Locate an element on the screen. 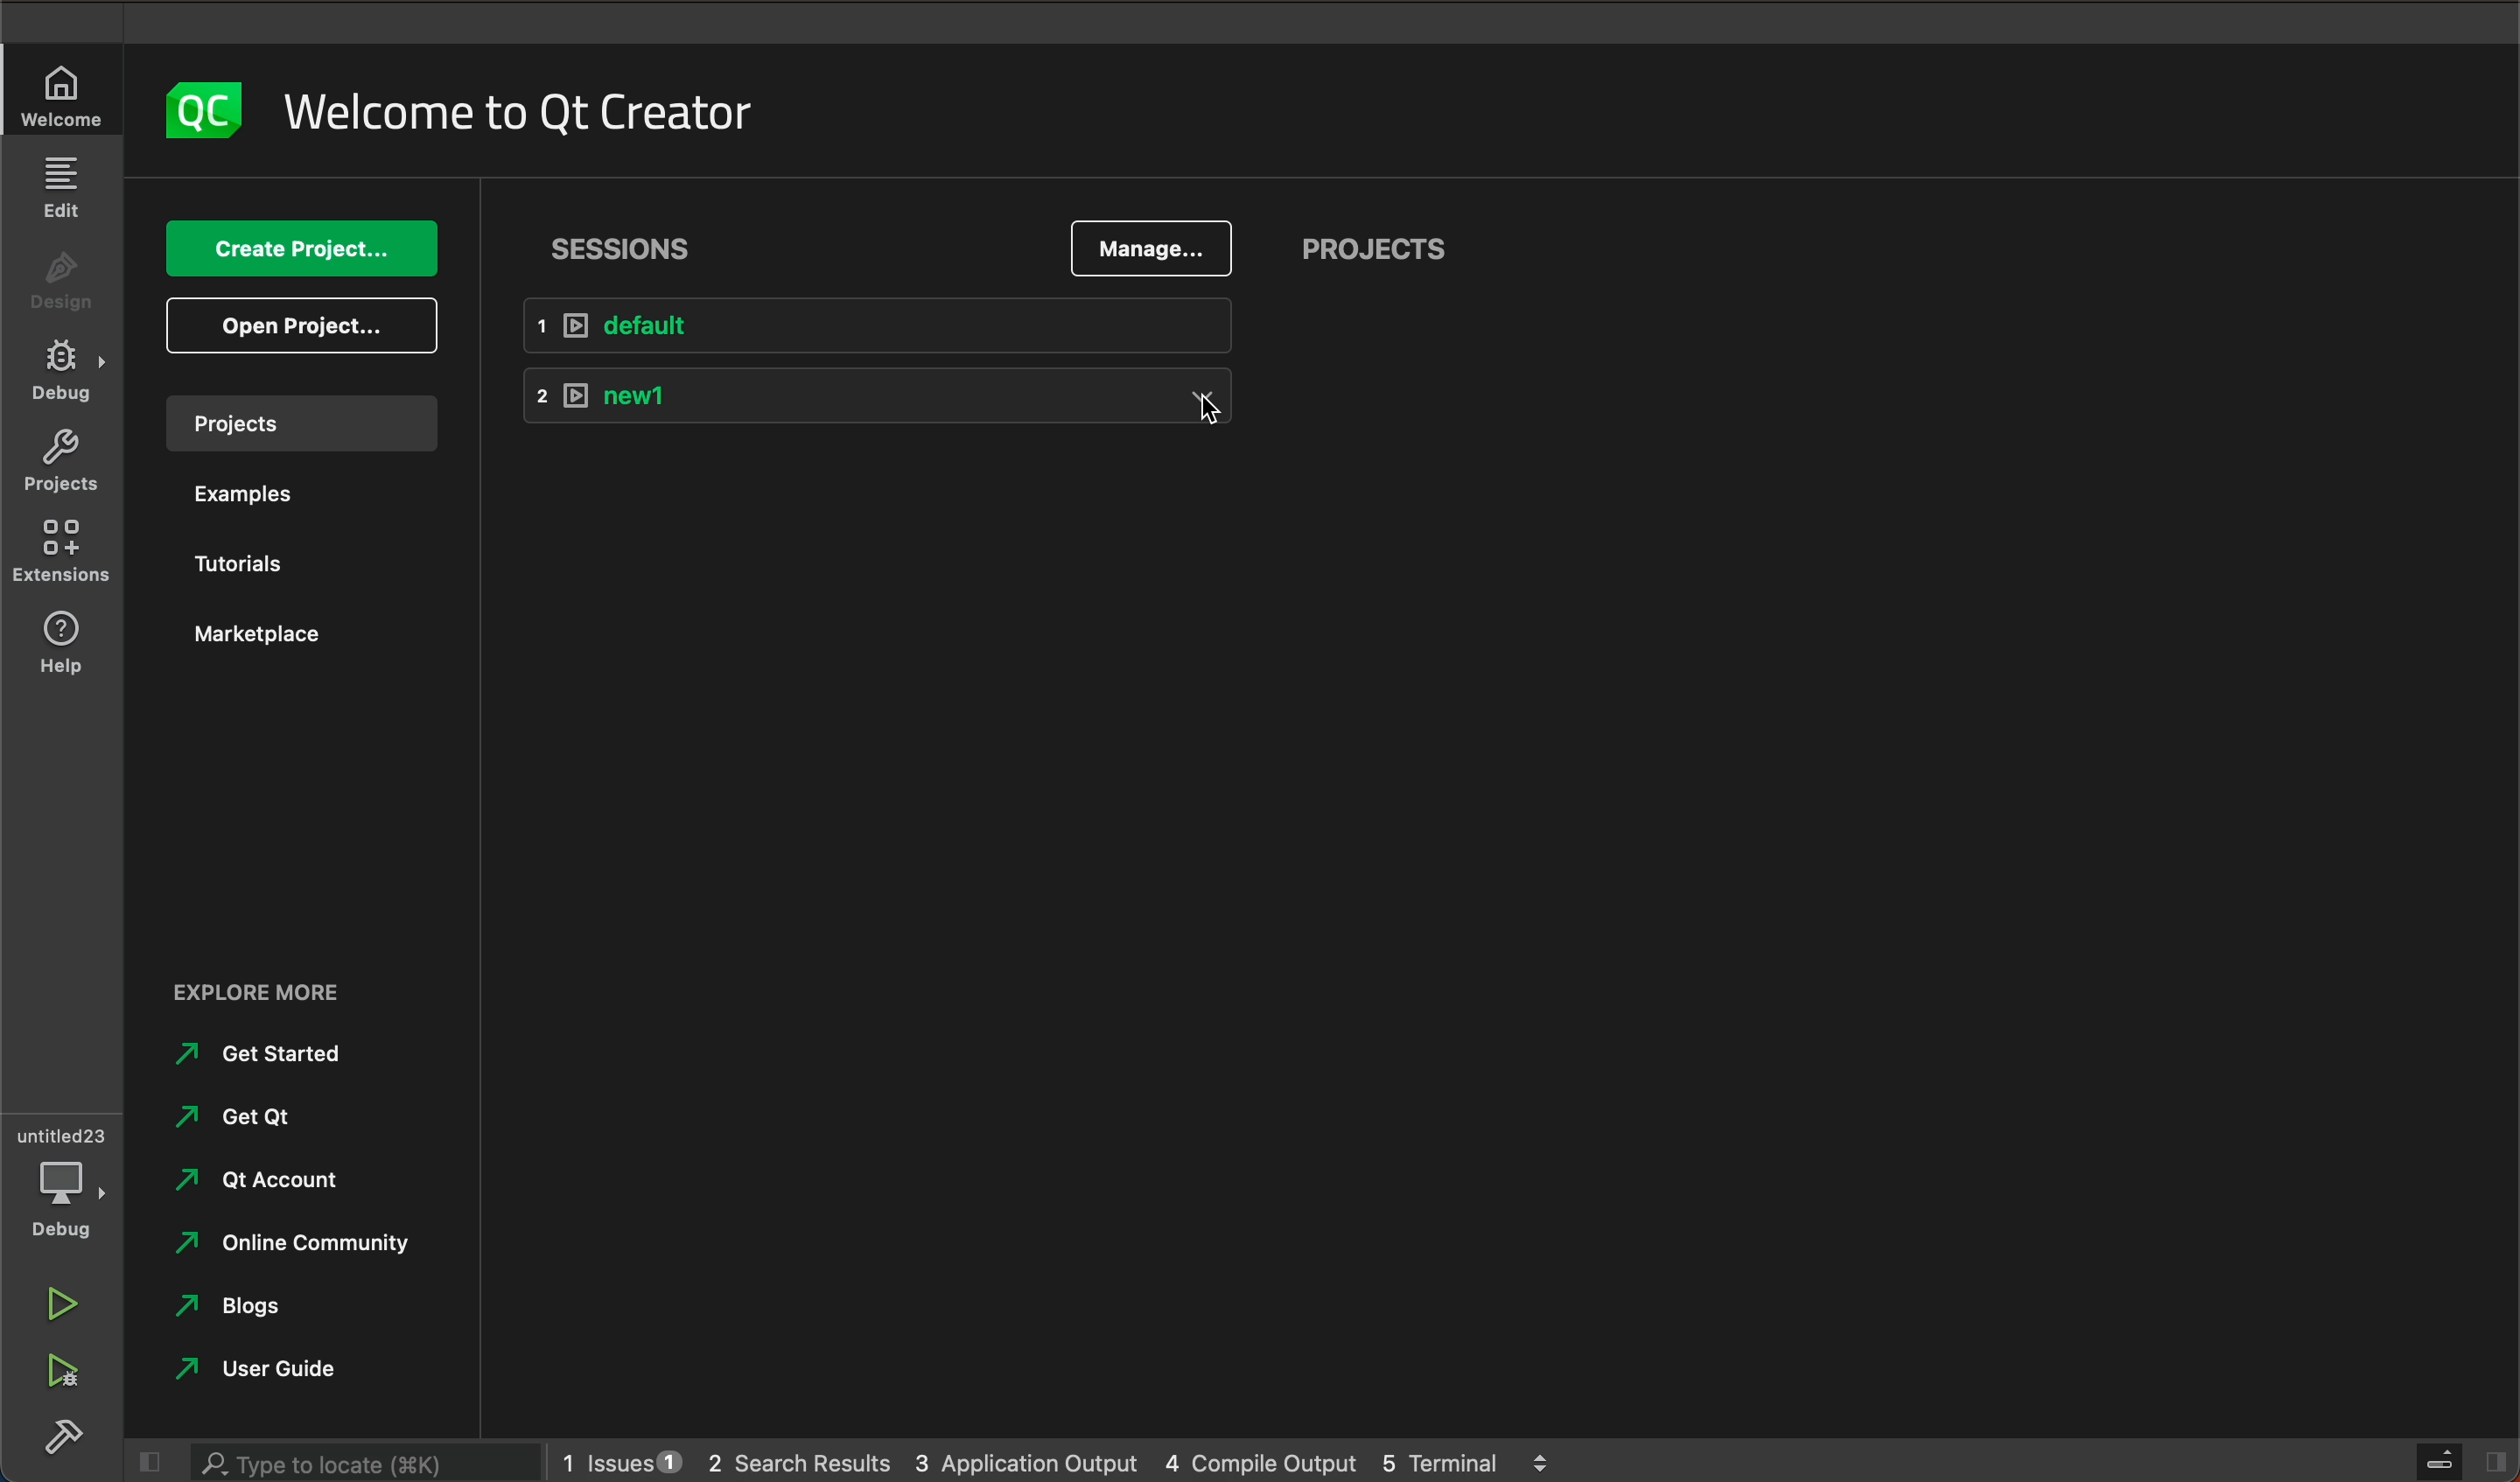  external links is located at coordinates (304, 982).